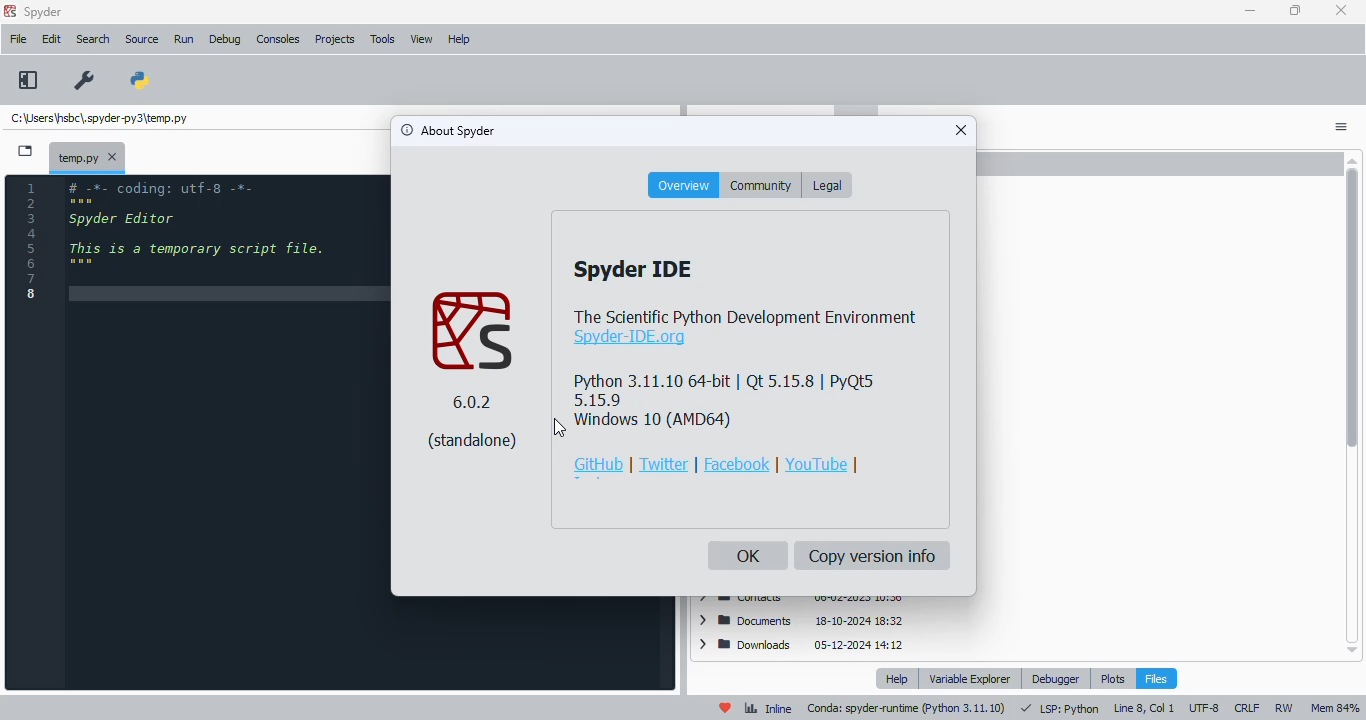  Describe the element at coordinates (9, 11) in the screenshot. I see `logo` at that location.